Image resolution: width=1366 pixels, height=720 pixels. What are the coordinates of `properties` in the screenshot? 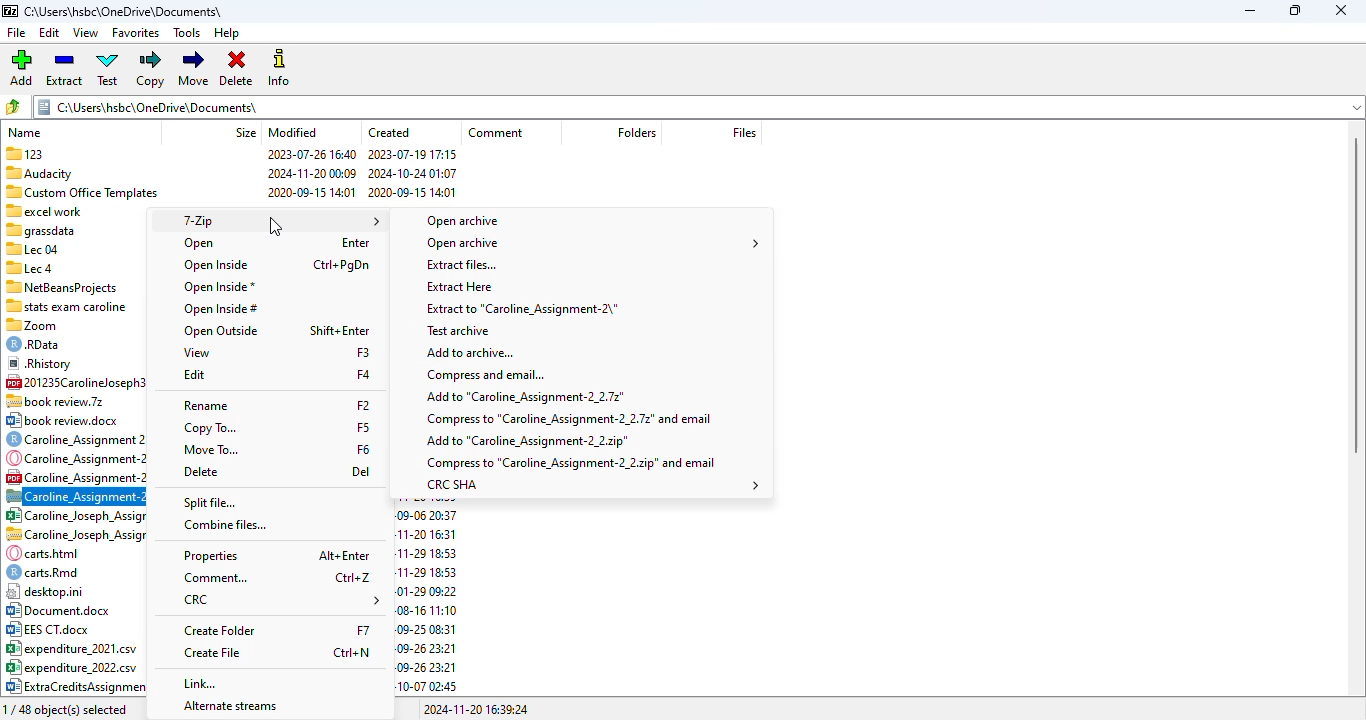 It's located at (209, 556).